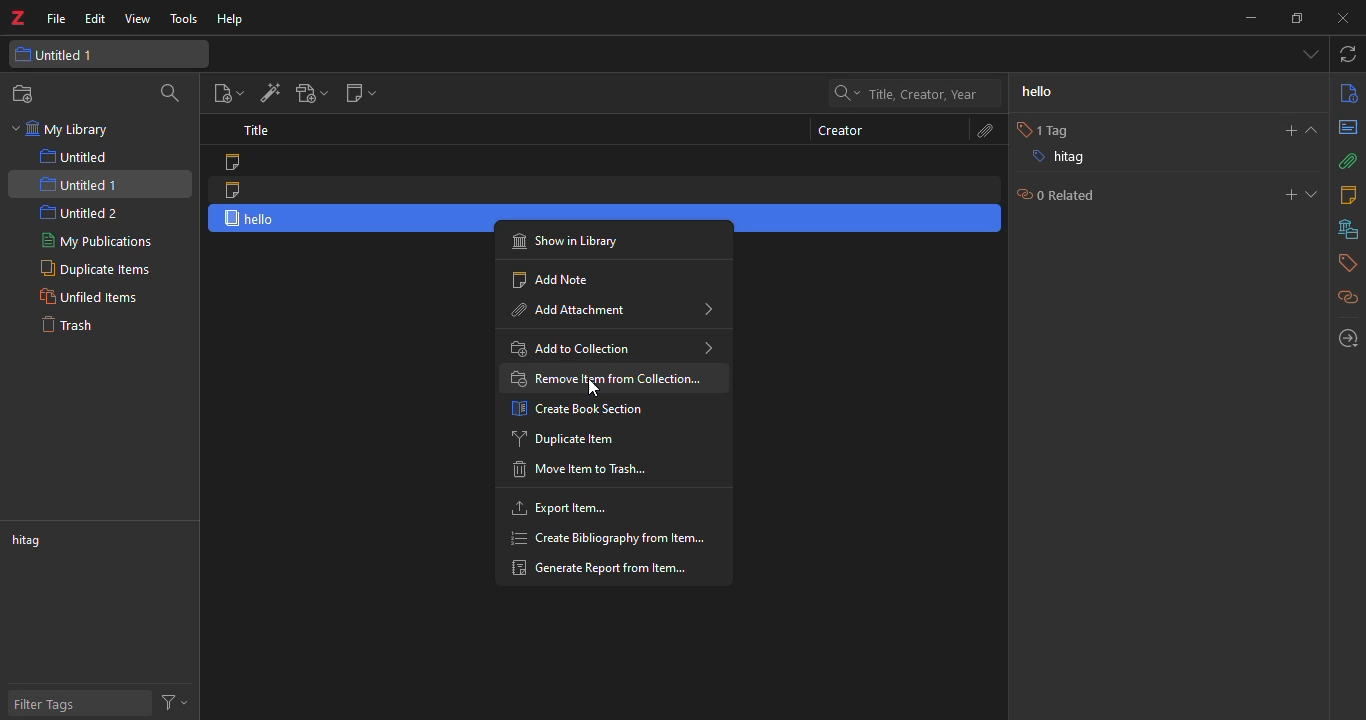  What do you see at coordinates (49, 706) in the screenshot?
I see `filter tags` at bounding box center [49, 706].